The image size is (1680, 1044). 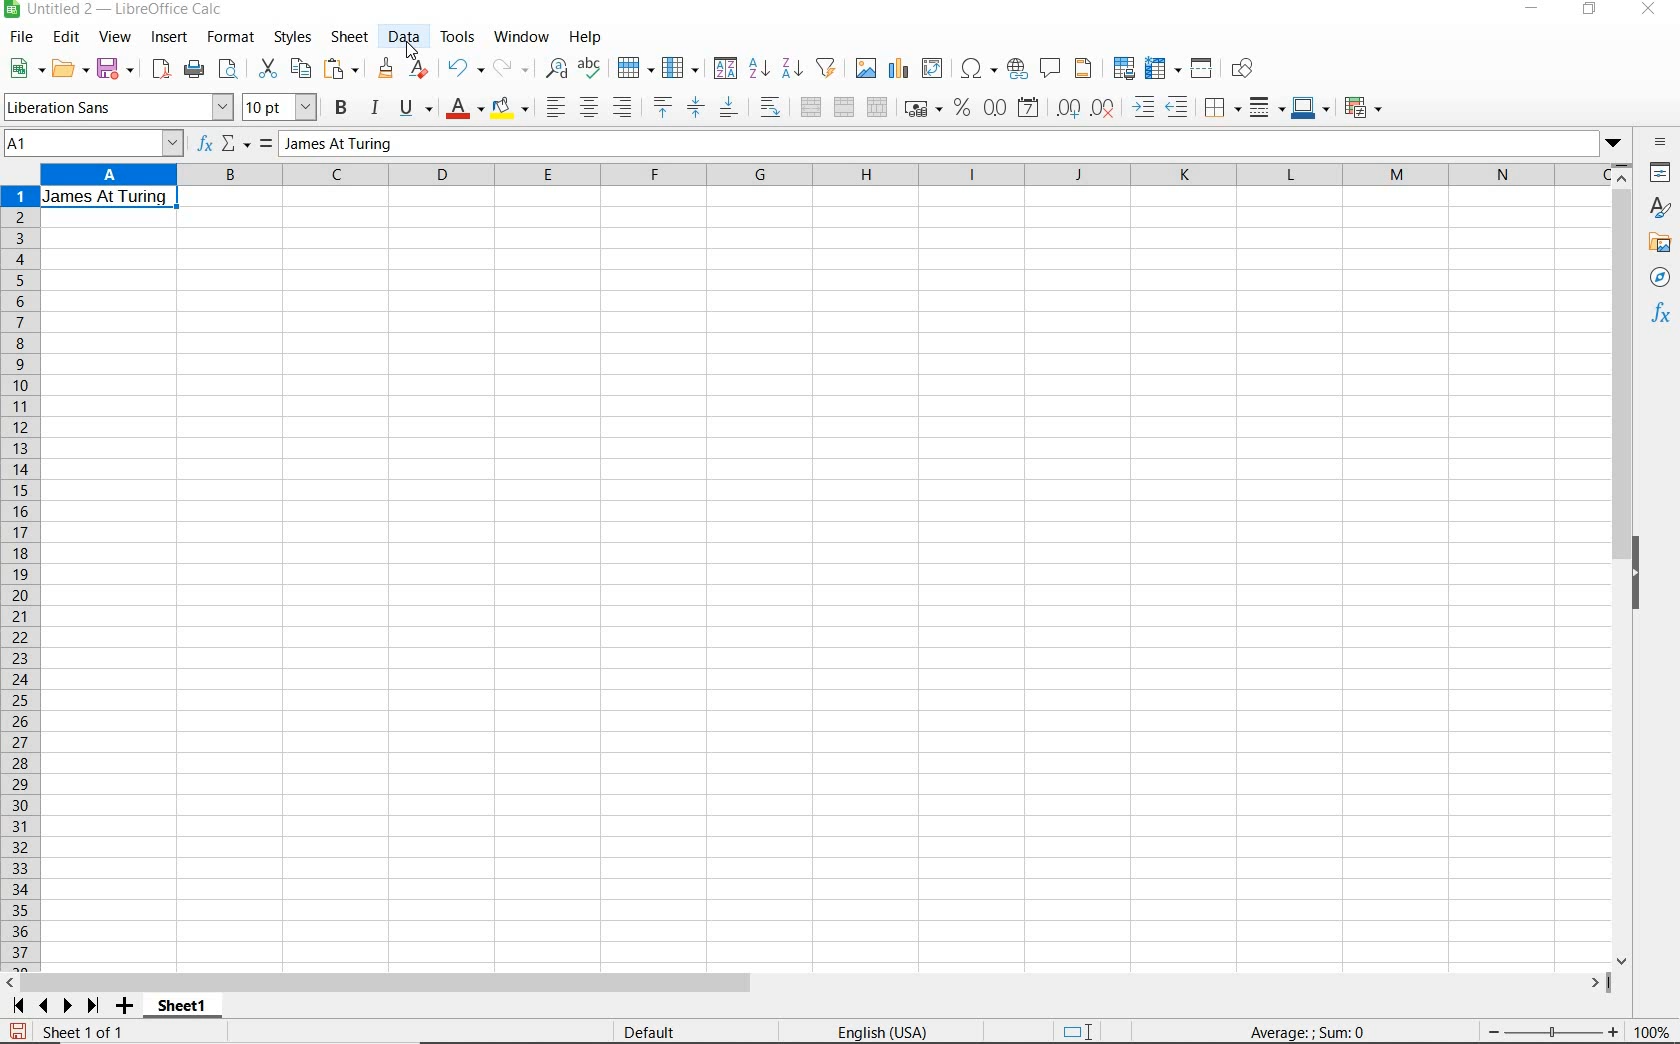 What do you see at coordinates (1661, 277) in the screenshot?
I see `navigator` at bounding box center [1661, 277].